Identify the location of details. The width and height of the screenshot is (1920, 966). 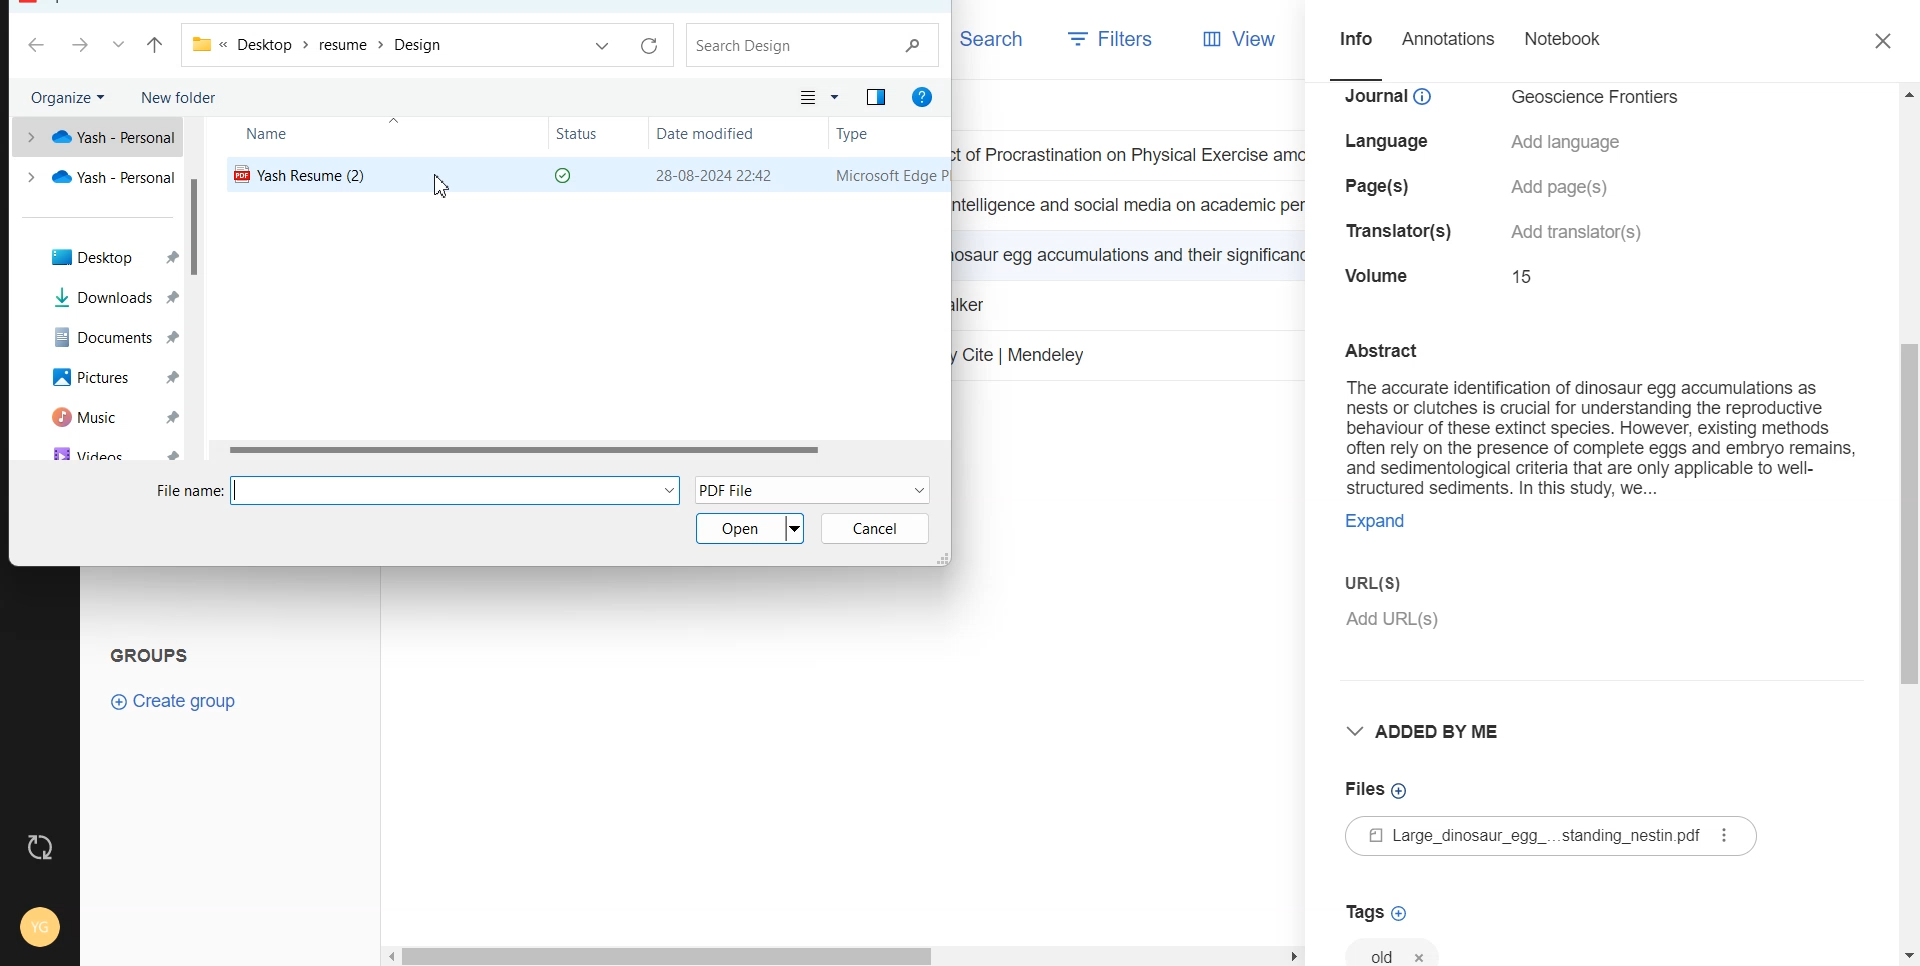
(1563, 187).